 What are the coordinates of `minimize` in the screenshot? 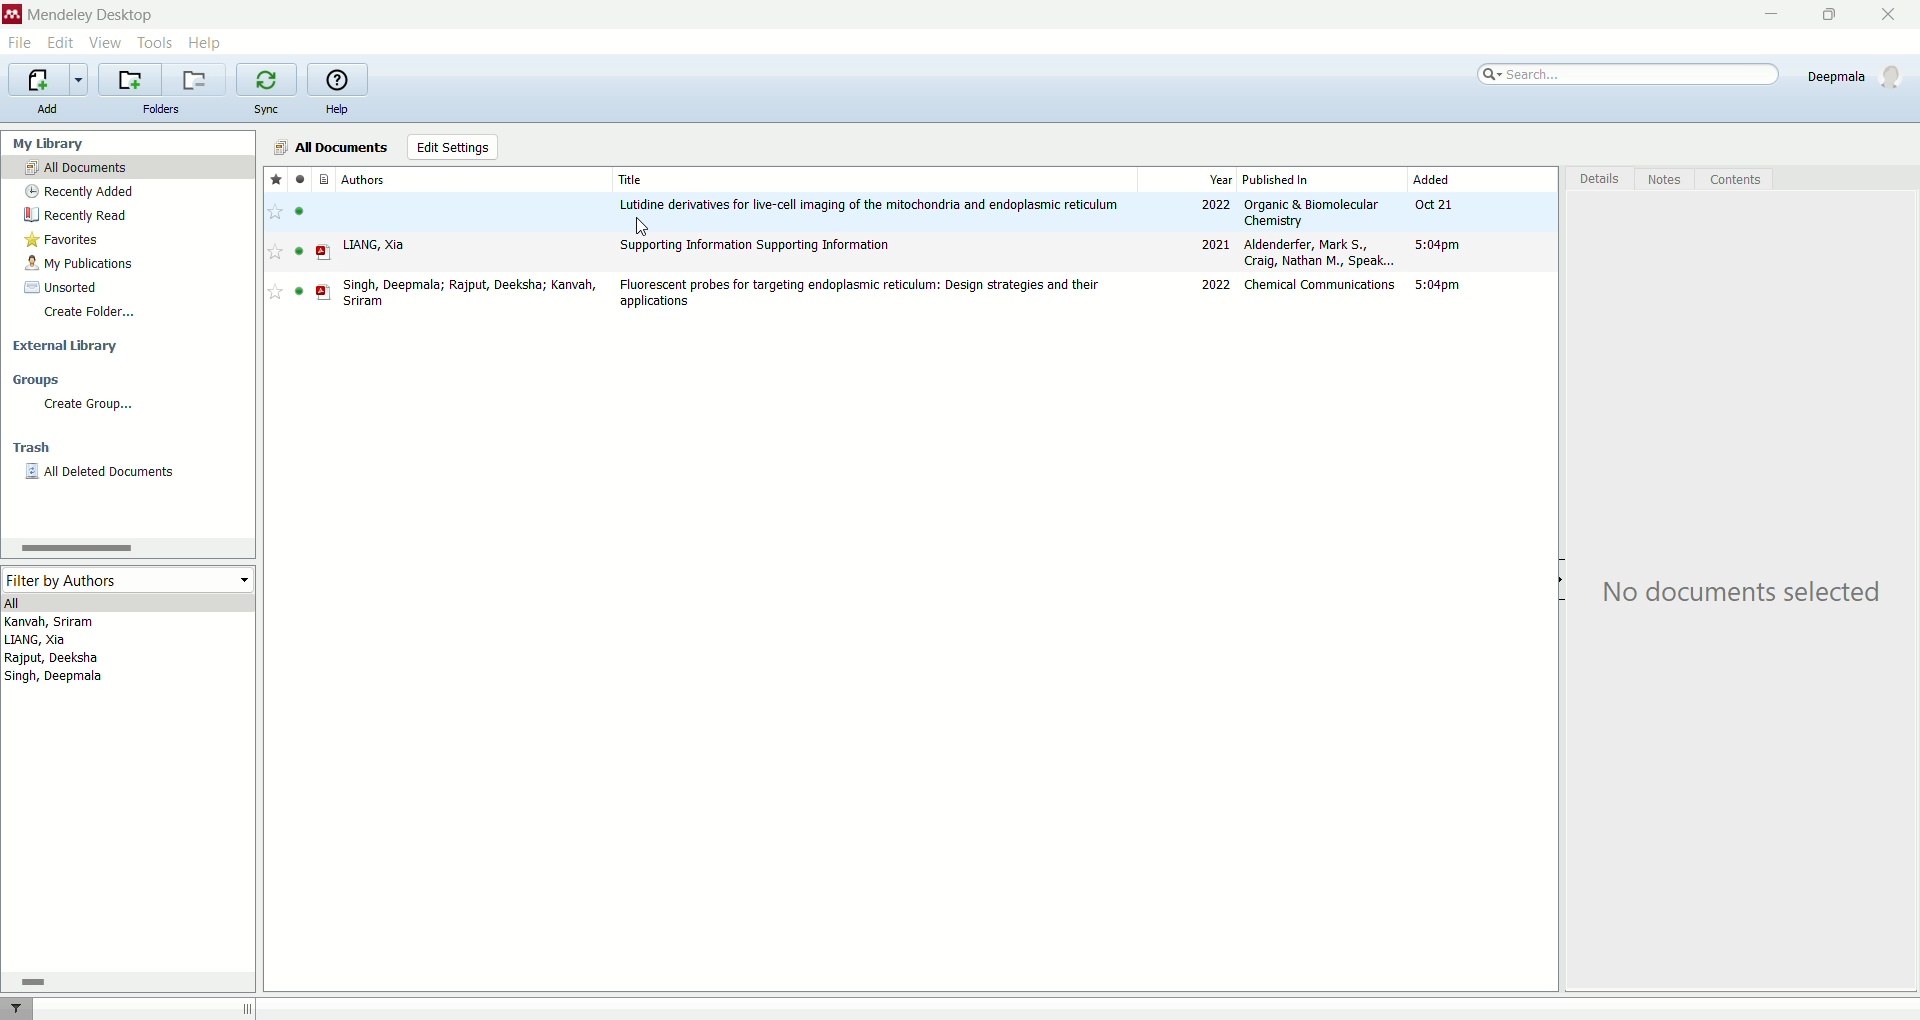 It's located at (1777, 13).